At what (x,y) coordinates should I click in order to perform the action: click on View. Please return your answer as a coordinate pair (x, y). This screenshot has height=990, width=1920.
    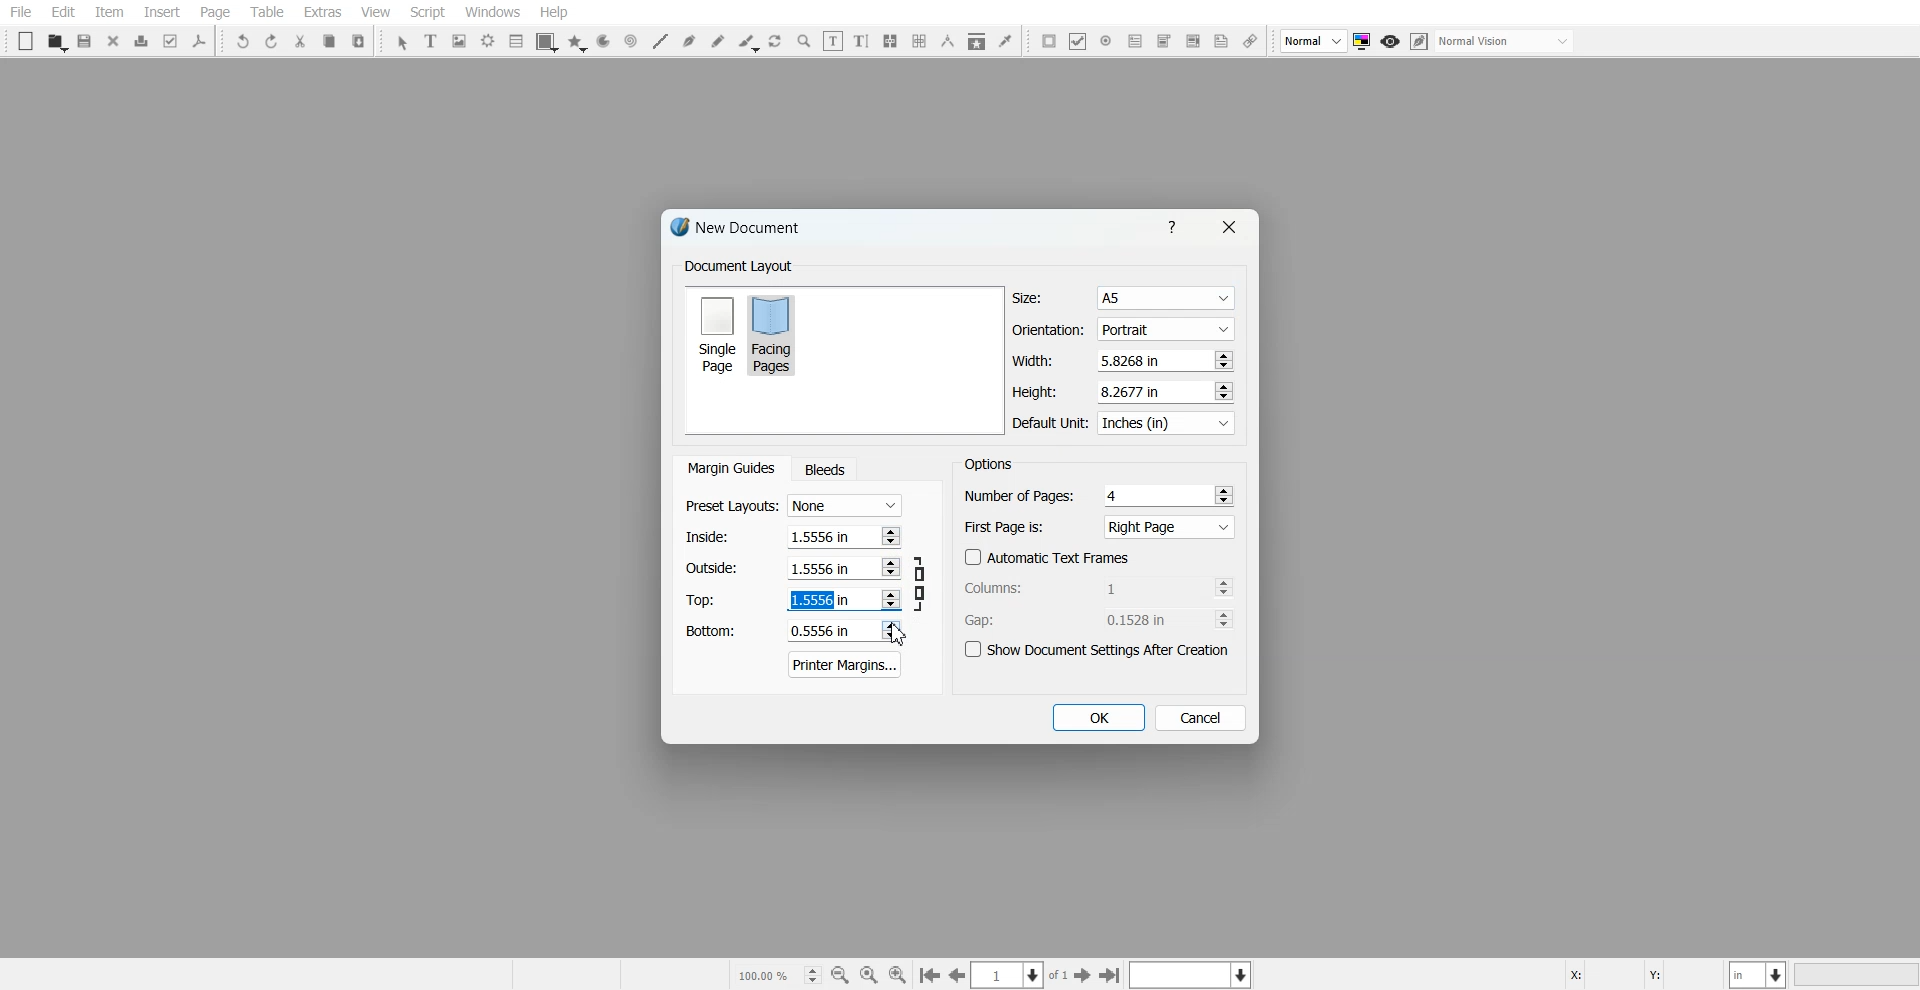
    Looking at the image, I should click on (375, 12).